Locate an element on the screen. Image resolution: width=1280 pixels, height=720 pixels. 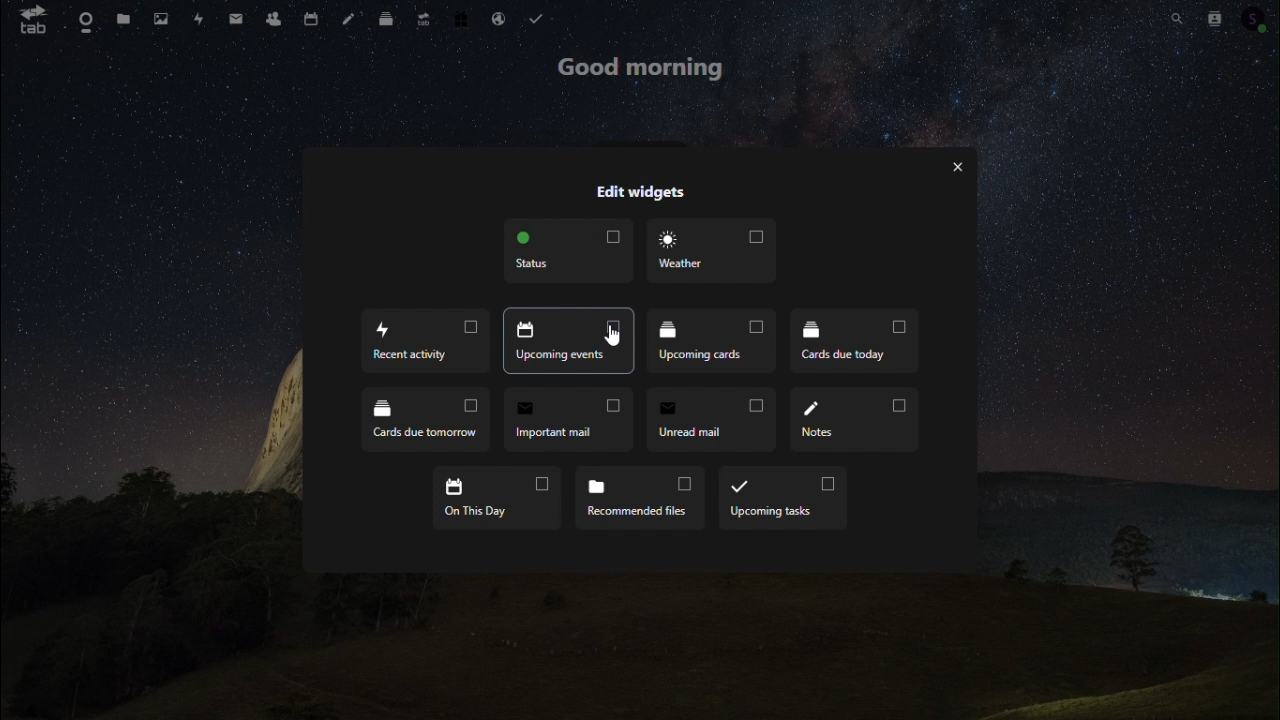
Dashboard is located at coordinates (82, 20).